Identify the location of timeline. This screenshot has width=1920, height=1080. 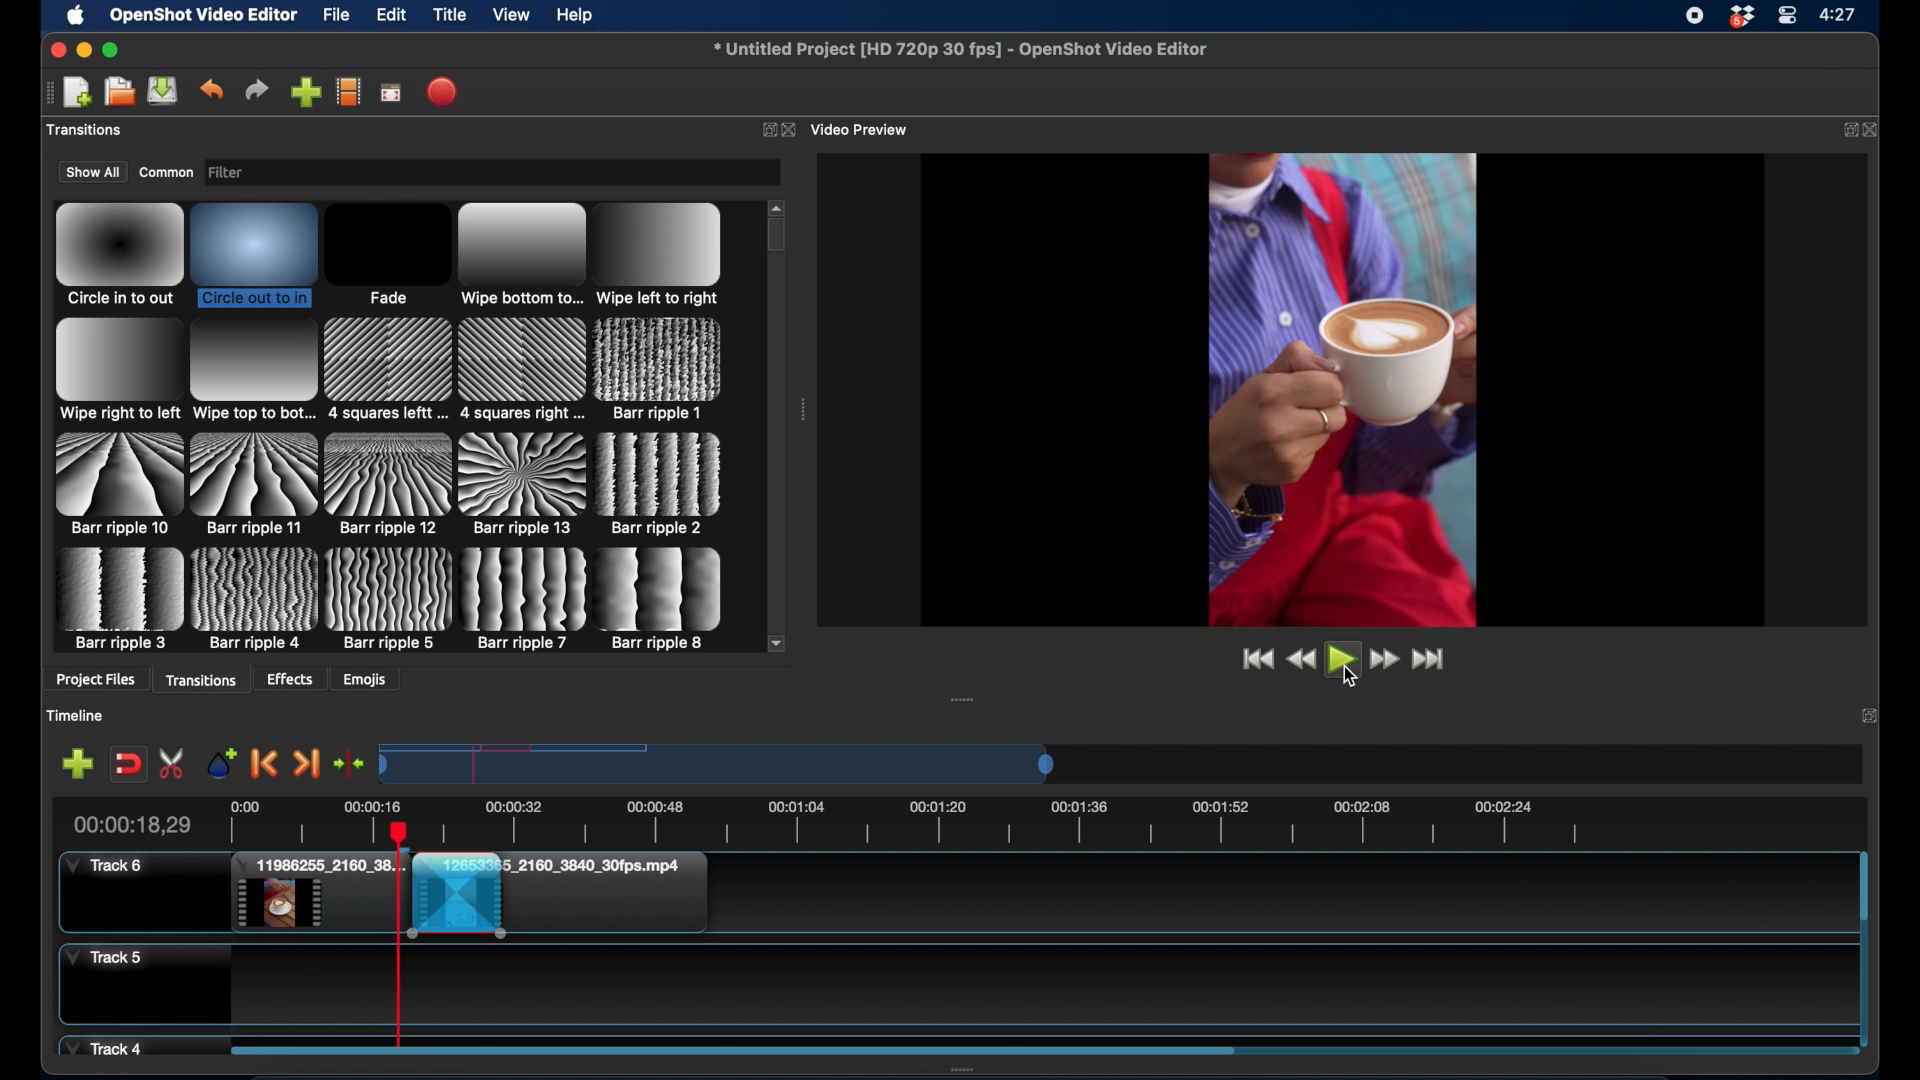
(990, 819).